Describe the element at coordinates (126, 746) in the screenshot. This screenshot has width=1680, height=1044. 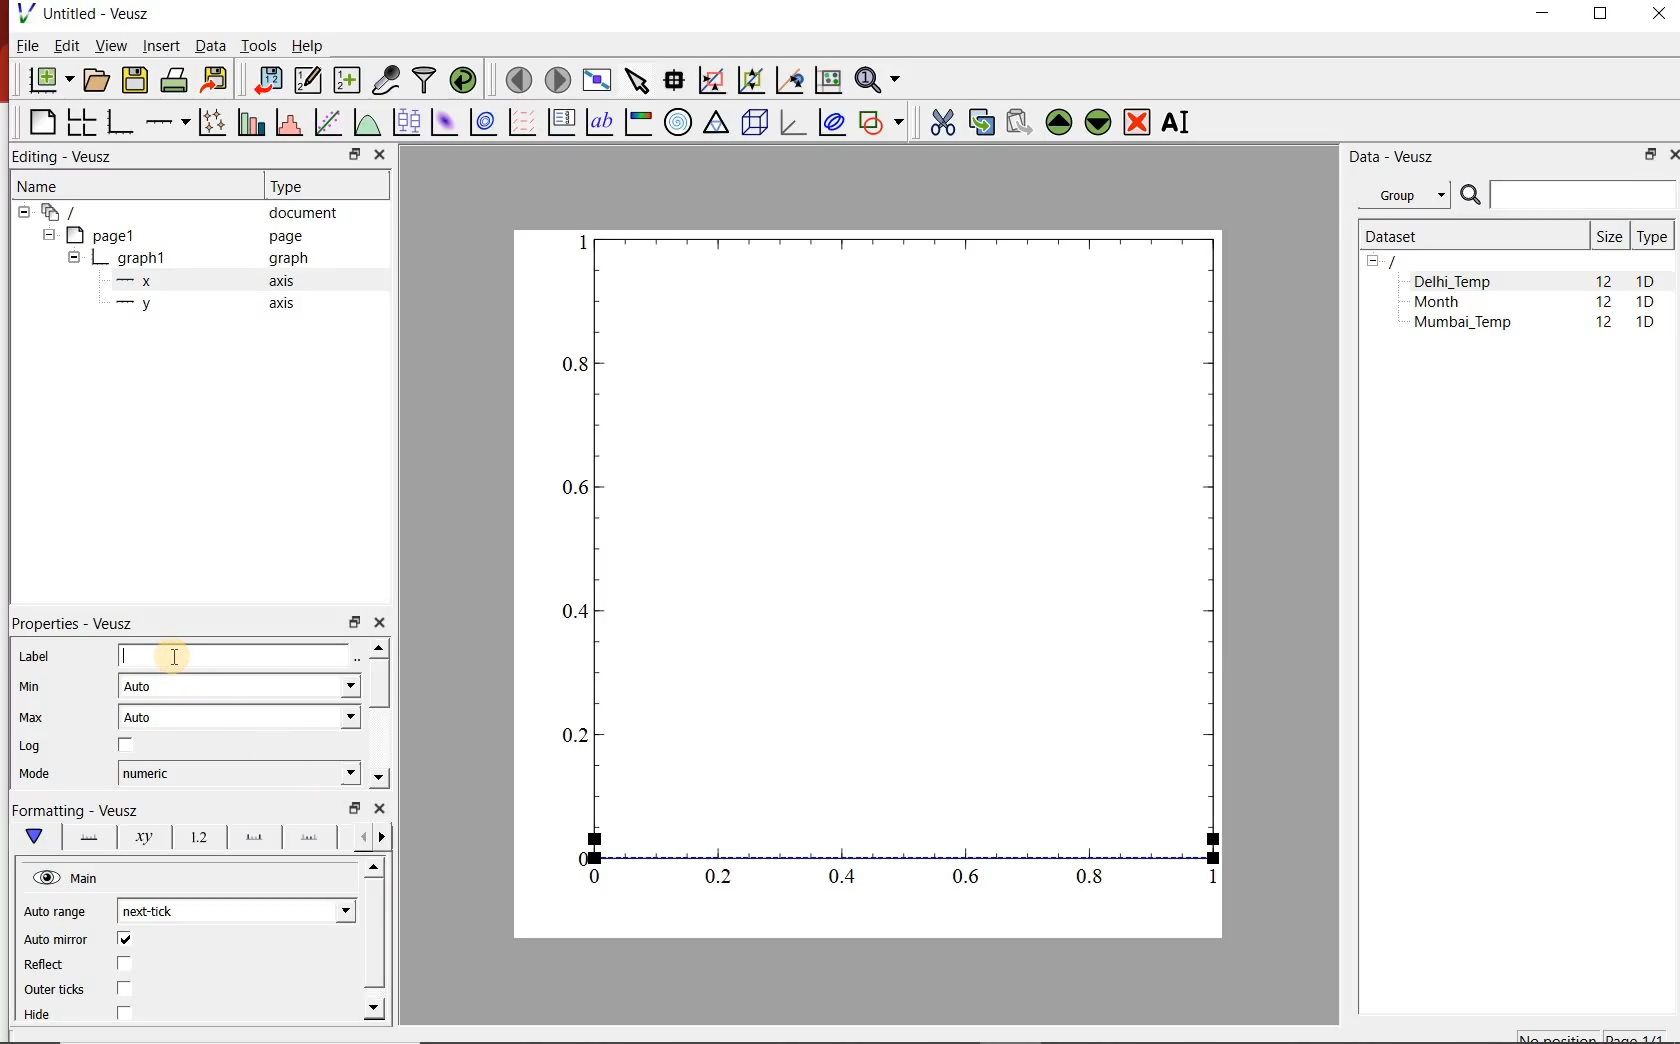
I see `check/uncheck` at that location.